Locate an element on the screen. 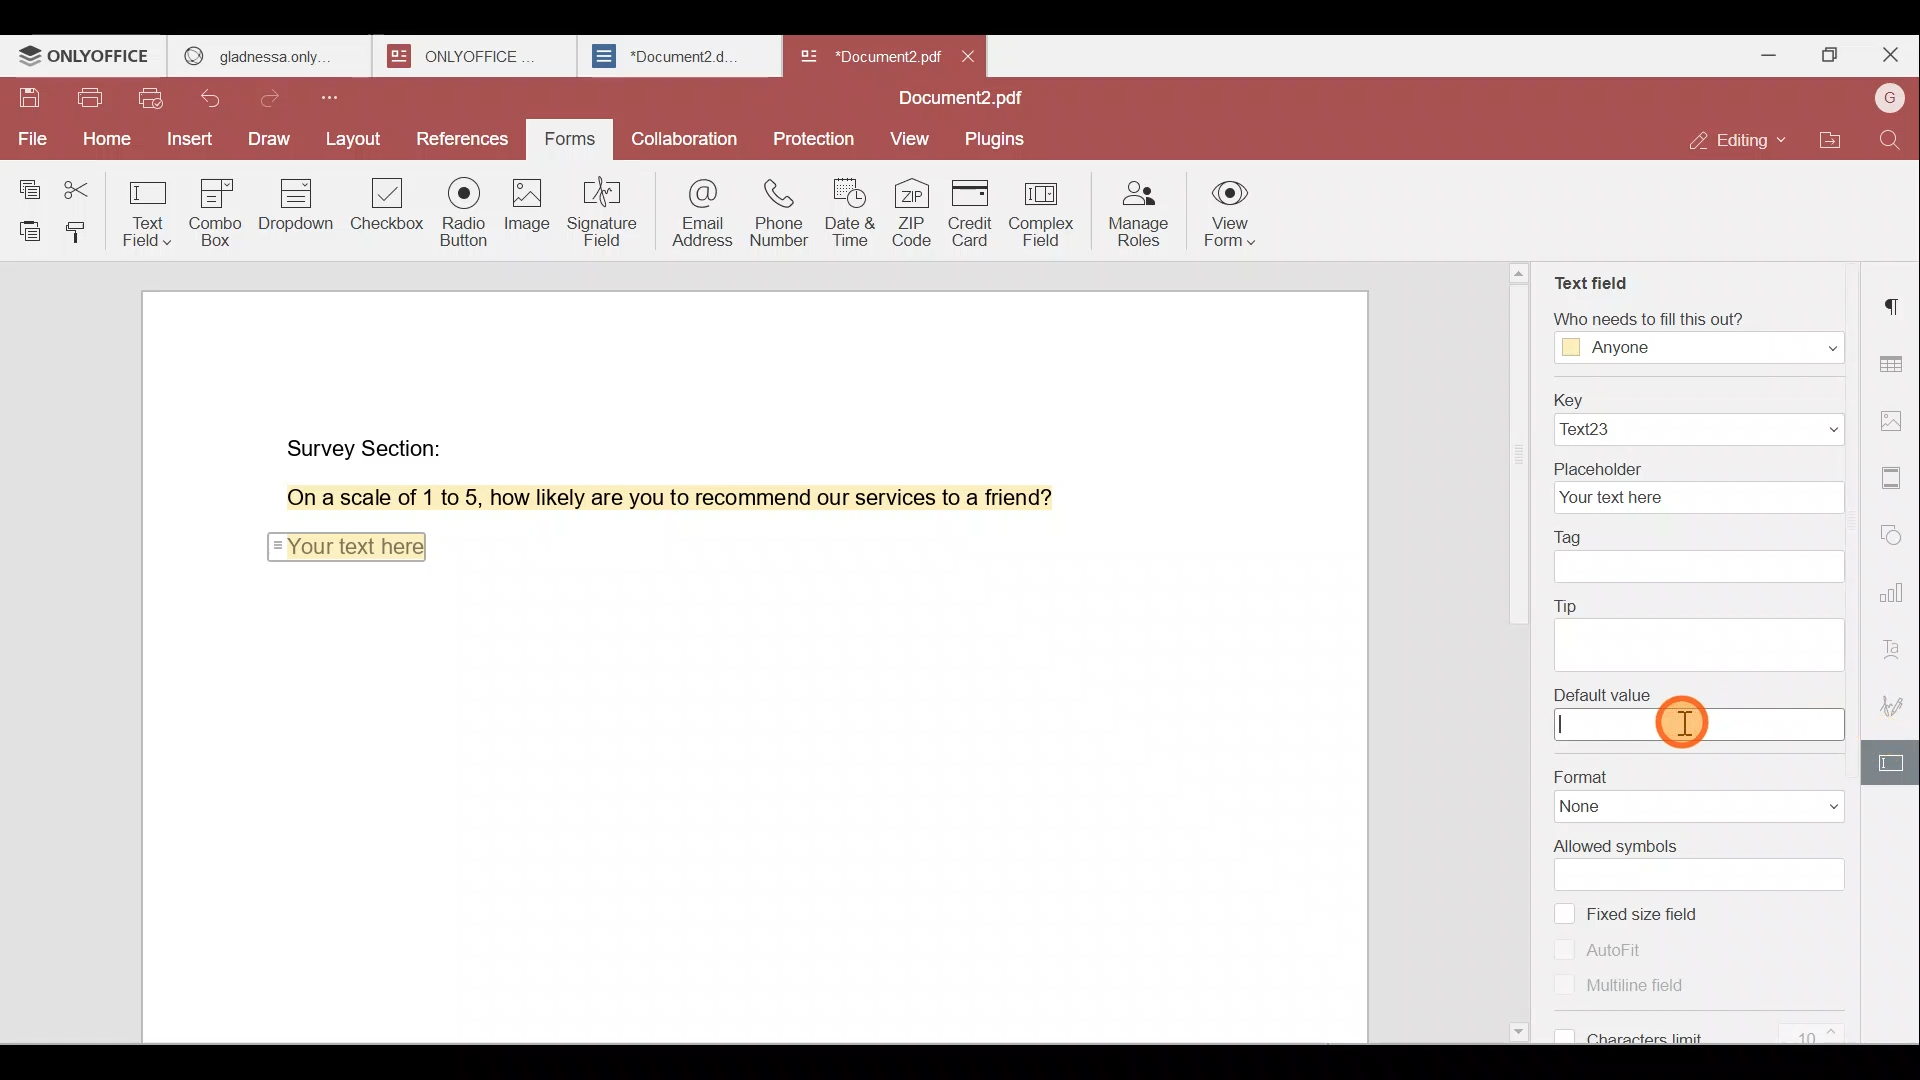 This screenshot has width=1920, height=1080. Dropdown is located at coordinates (299, 204).